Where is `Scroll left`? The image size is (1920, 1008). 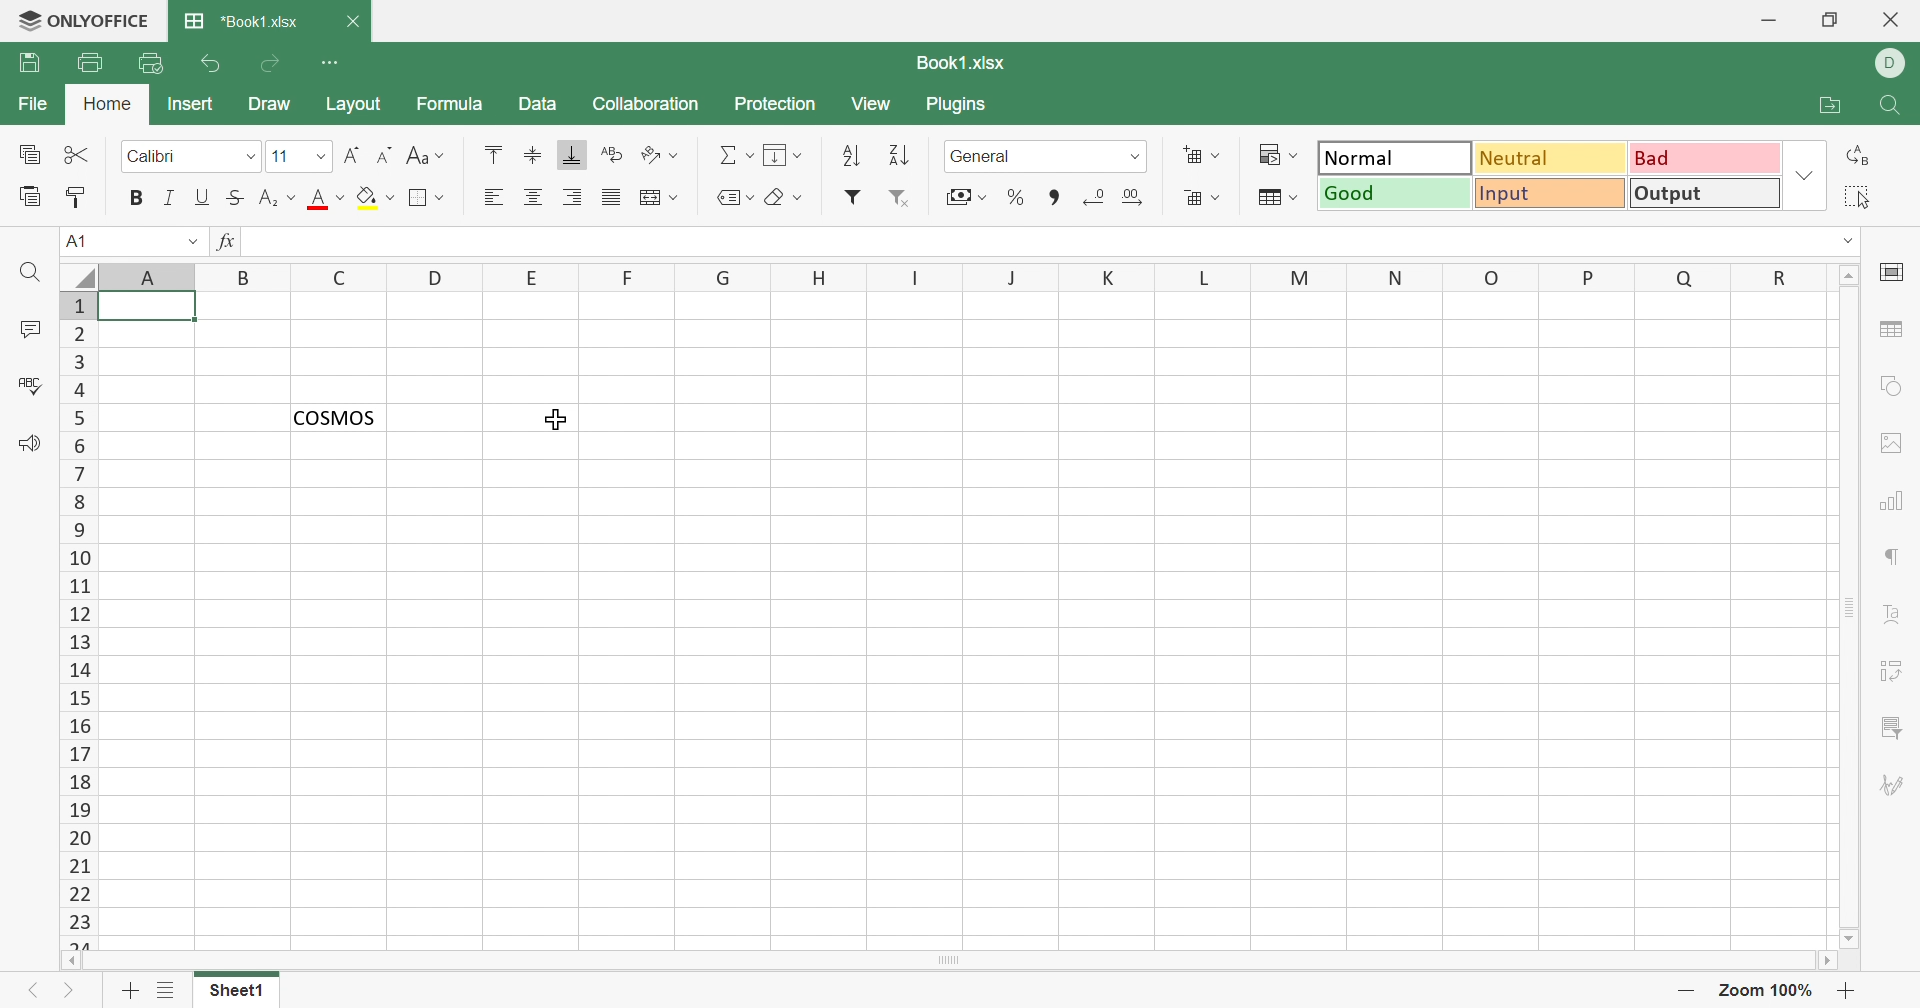 Scroll left is located at coordinates (73, 961).